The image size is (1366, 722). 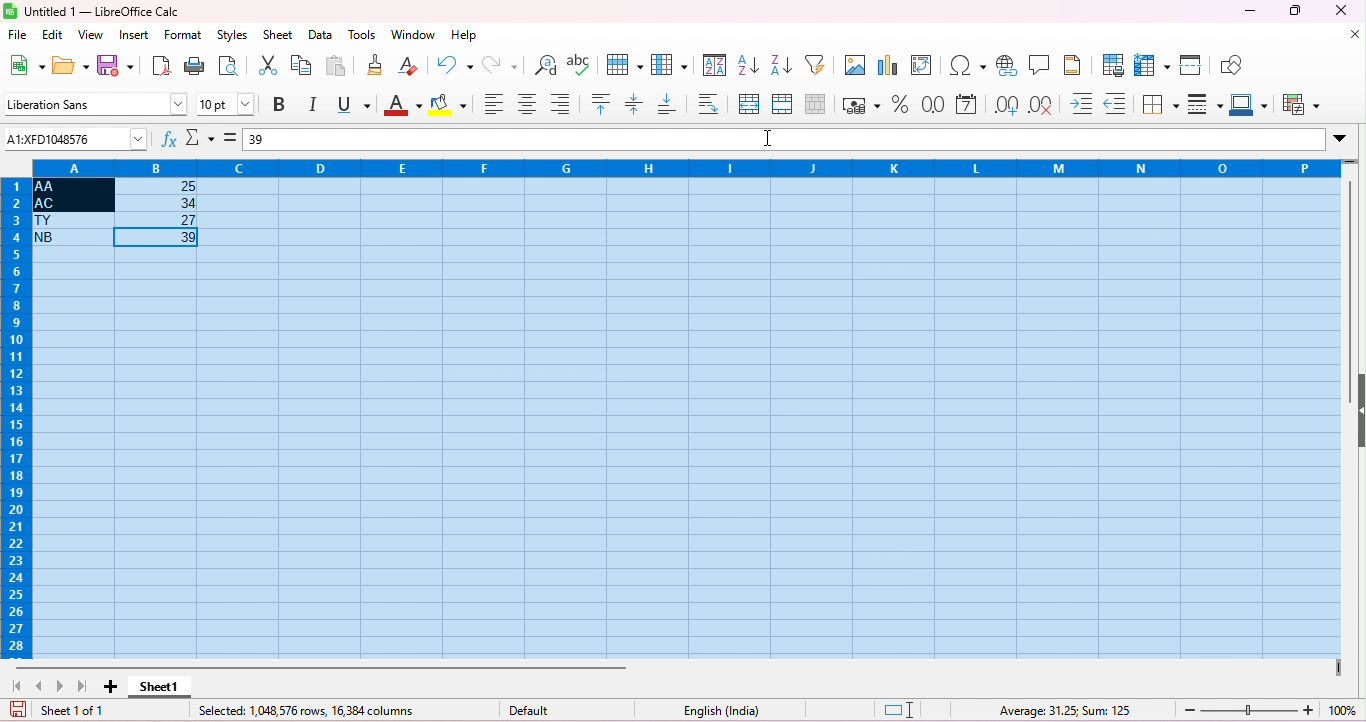 I want to click on vertical scroll bar, so click(x=1352, y=261).